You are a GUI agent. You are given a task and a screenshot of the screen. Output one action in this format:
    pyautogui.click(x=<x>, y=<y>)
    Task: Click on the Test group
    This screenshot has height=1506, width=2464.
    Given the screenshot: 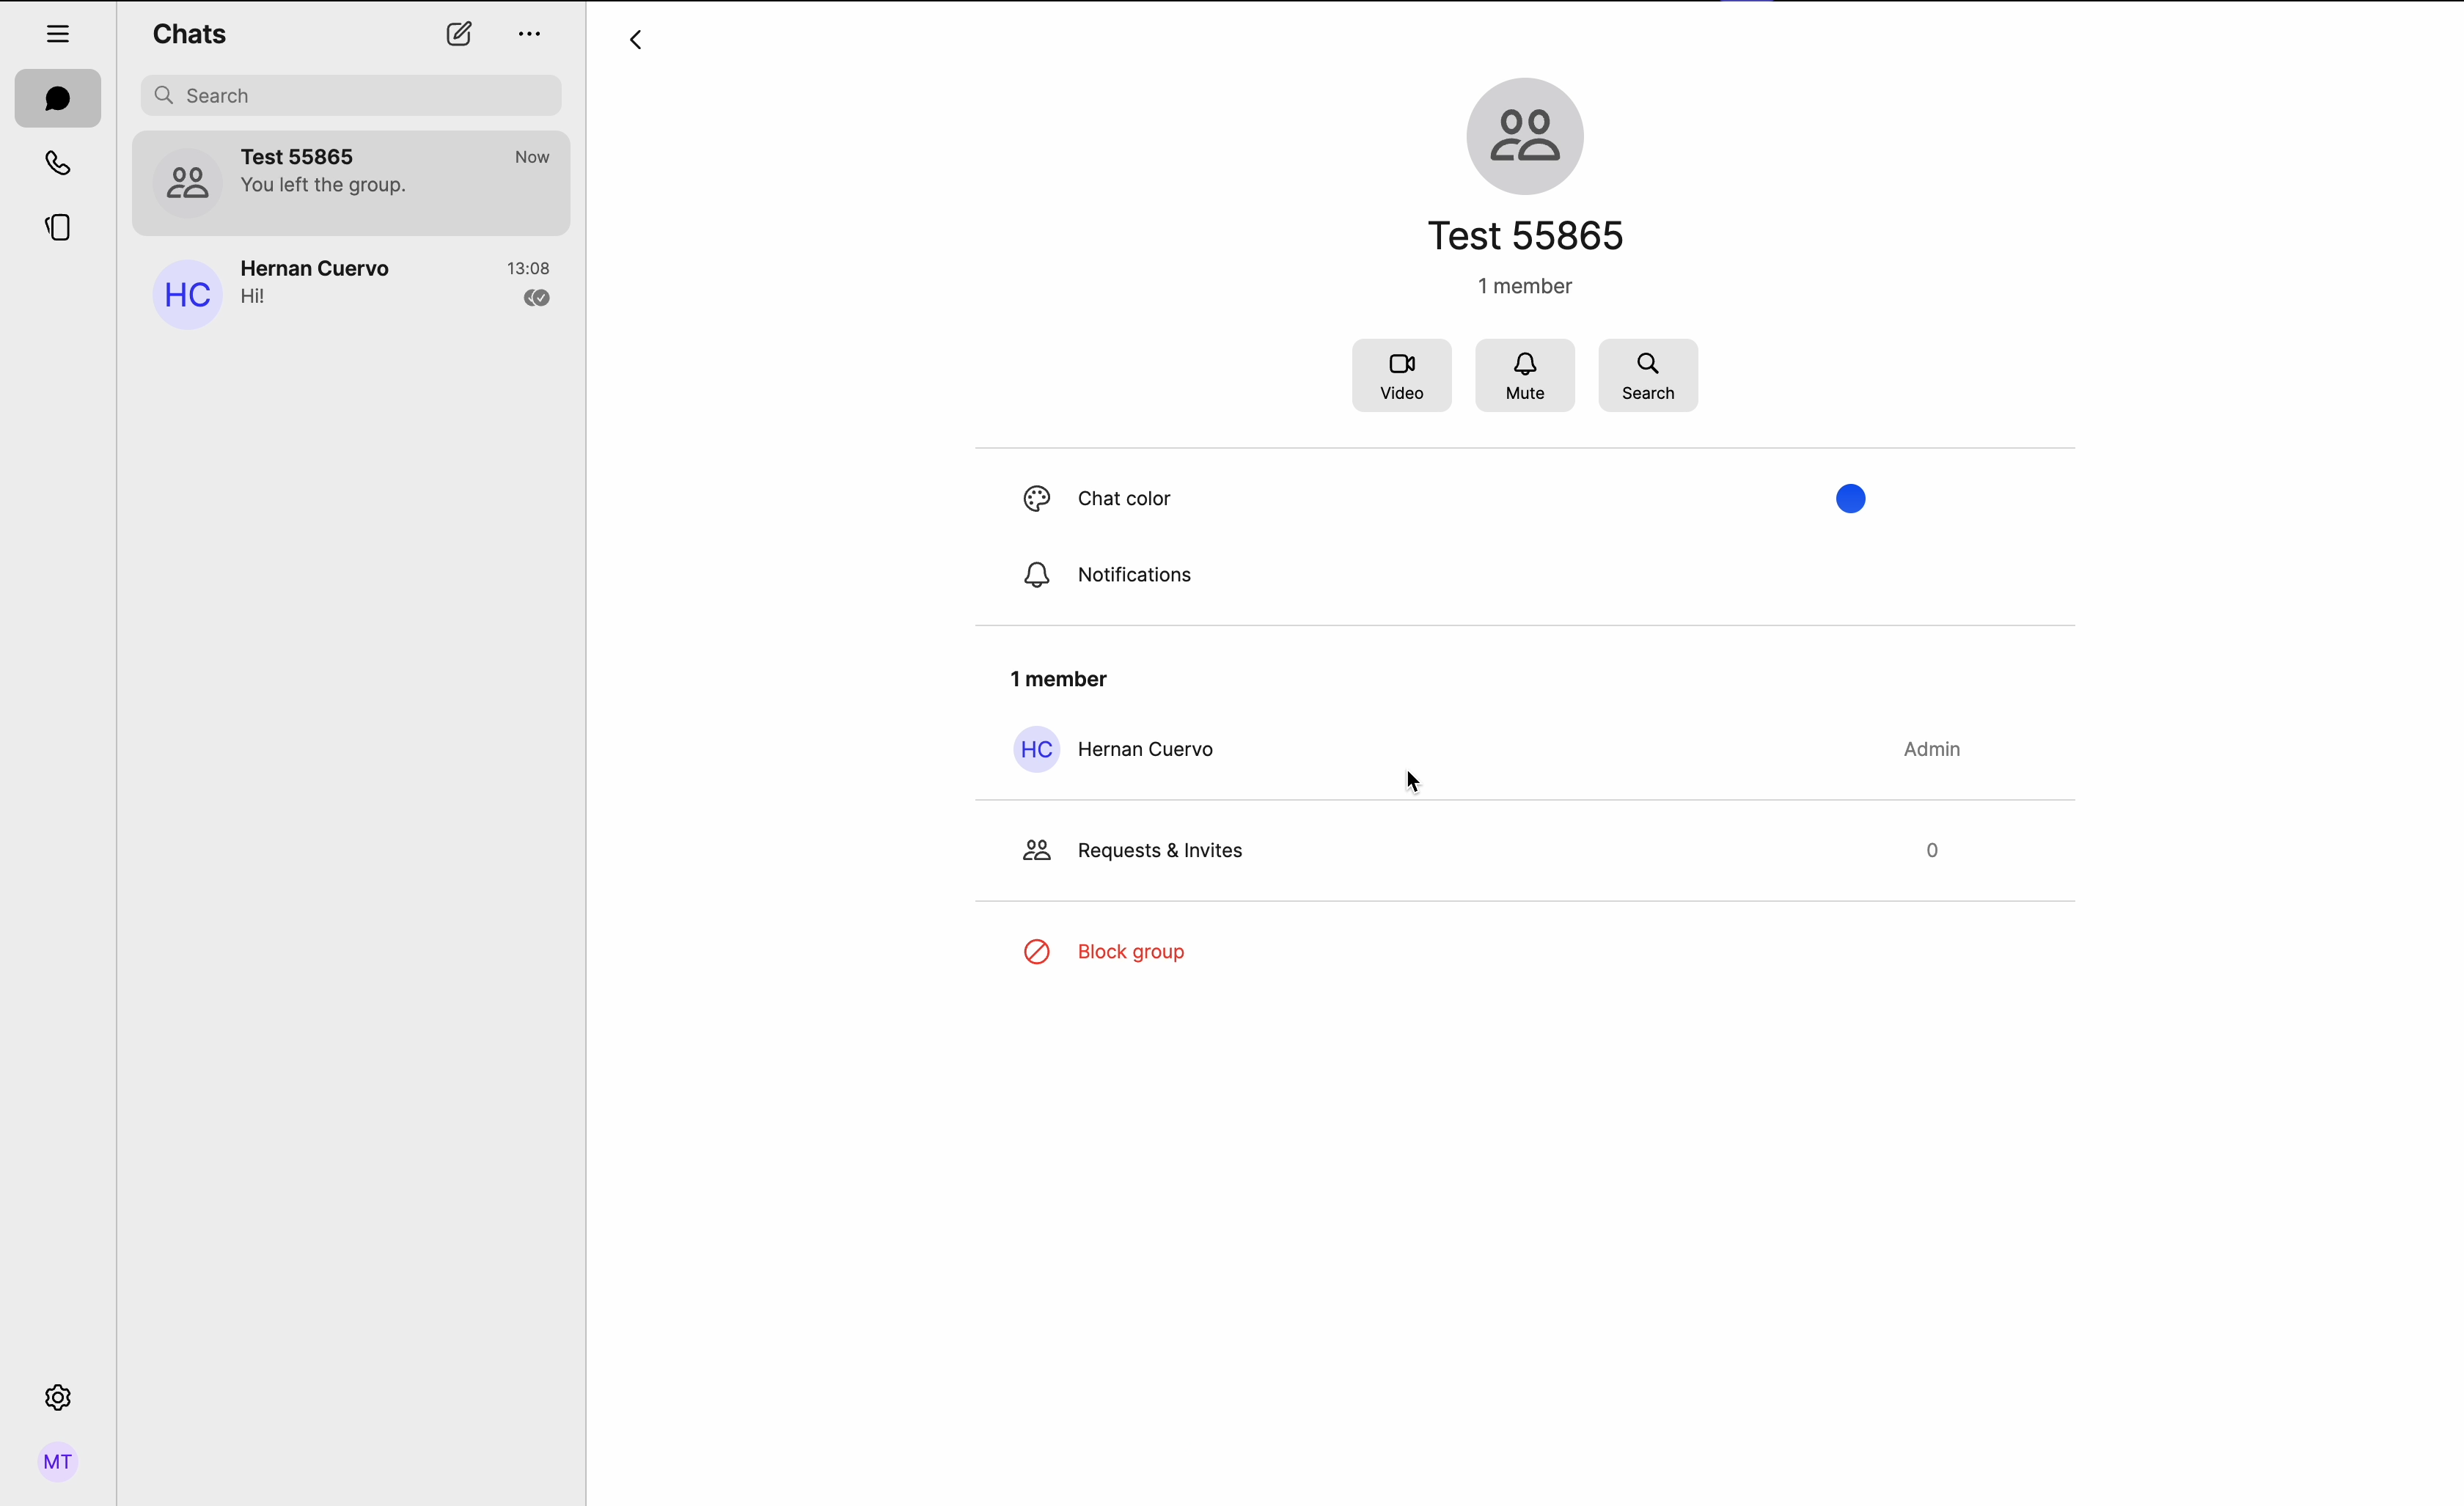 What is the action you would take?
    pyautogui.click(x=400, y=183)
    